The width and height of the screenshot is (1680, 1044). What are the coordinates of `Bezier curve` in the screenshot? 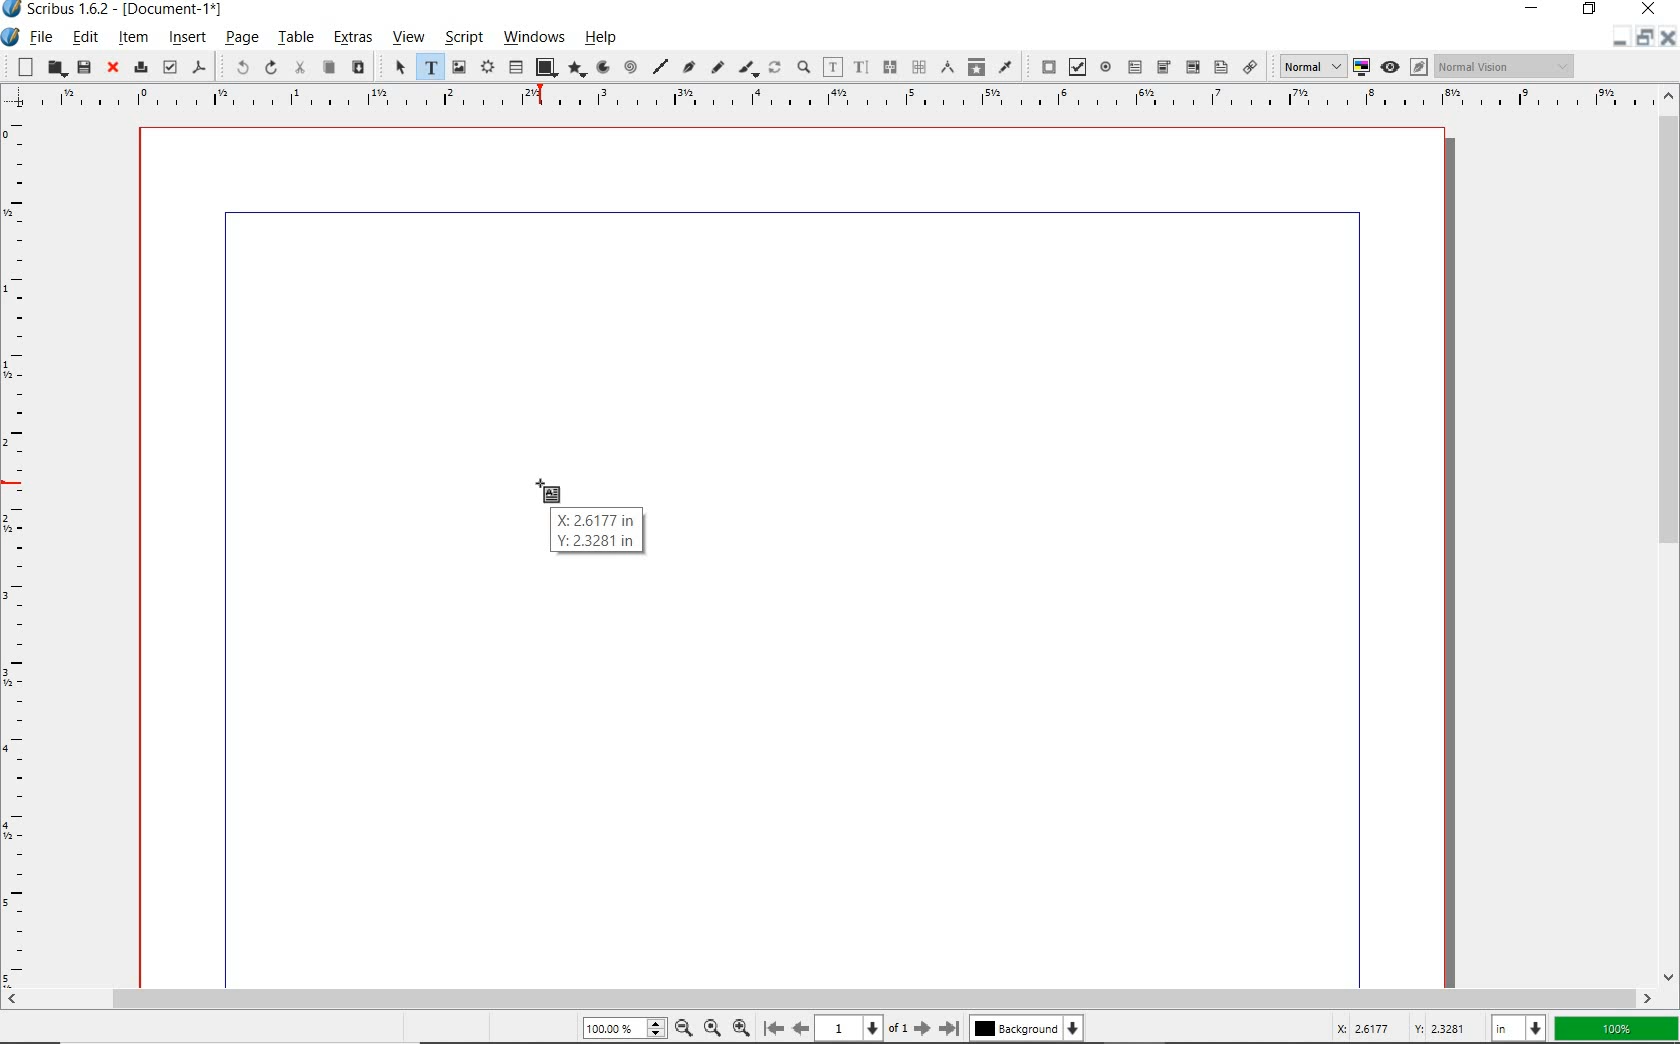 It's located at (688, 66).